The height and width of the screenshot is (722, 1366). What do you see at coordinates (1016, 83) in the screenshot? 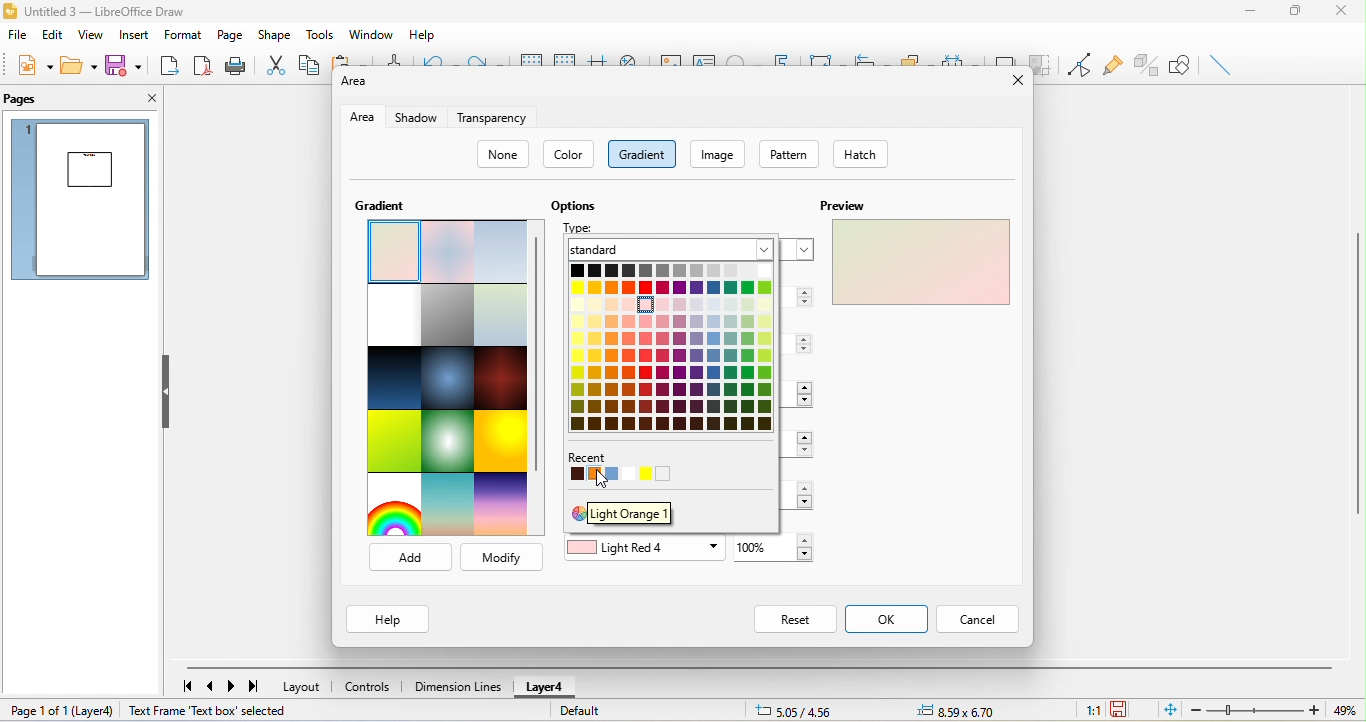
I see `close` at bounding box center [1016, 83].